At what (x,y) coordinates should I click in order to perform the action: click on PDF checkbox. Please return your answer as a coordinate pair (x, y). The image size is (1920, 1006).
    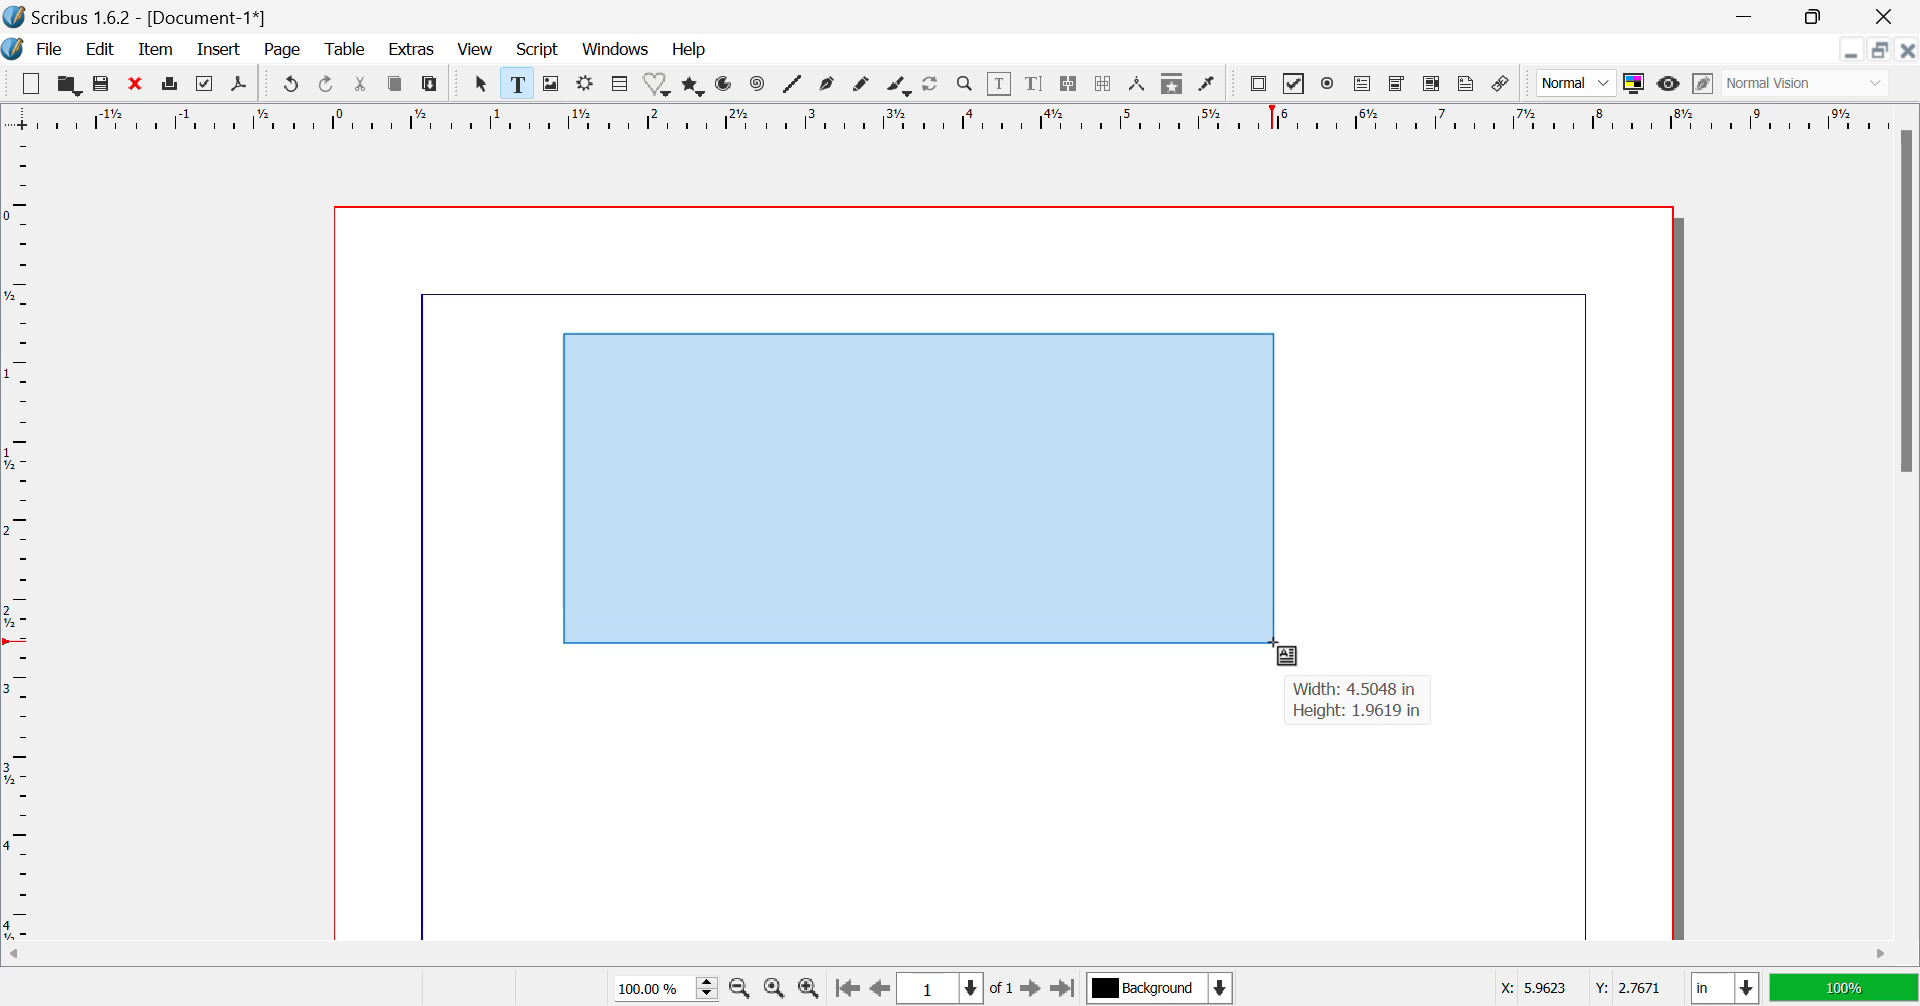
    Looking at the image, I should click on (1295, 83).